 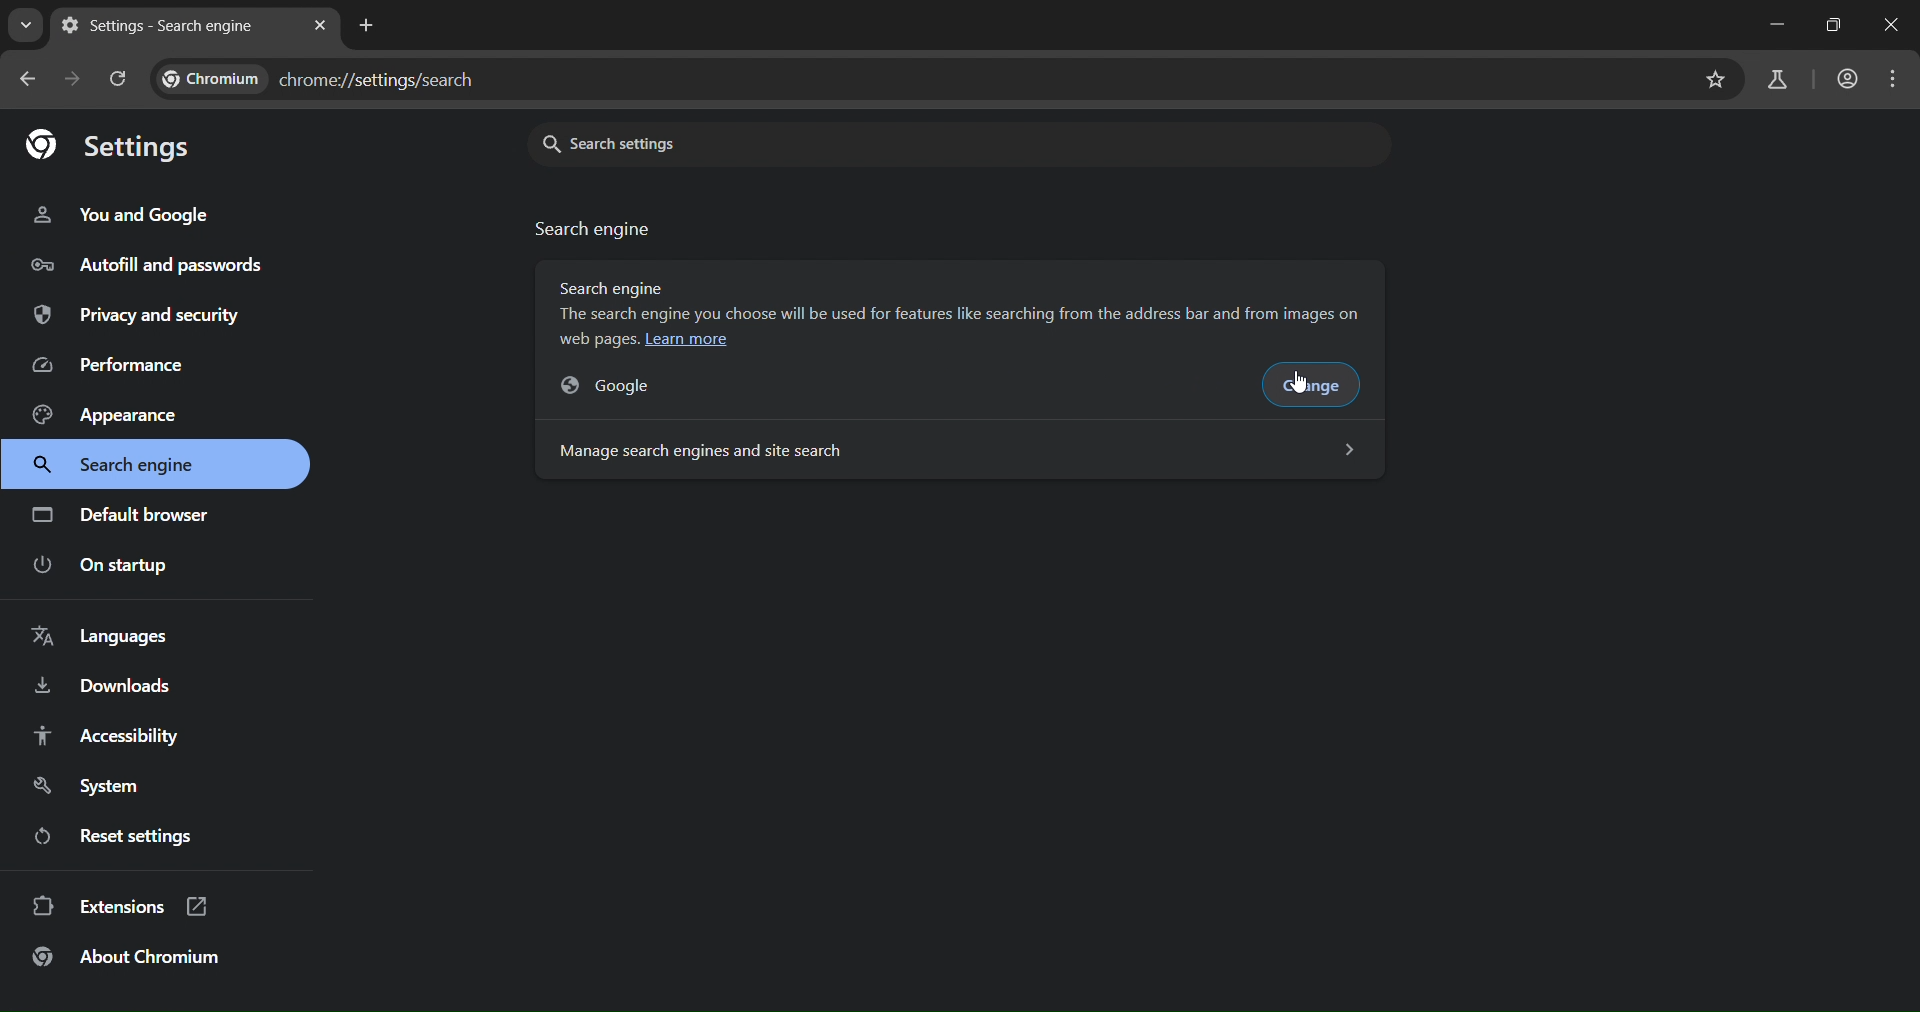 I want to click on search tabs, so click(x=25, y=29).